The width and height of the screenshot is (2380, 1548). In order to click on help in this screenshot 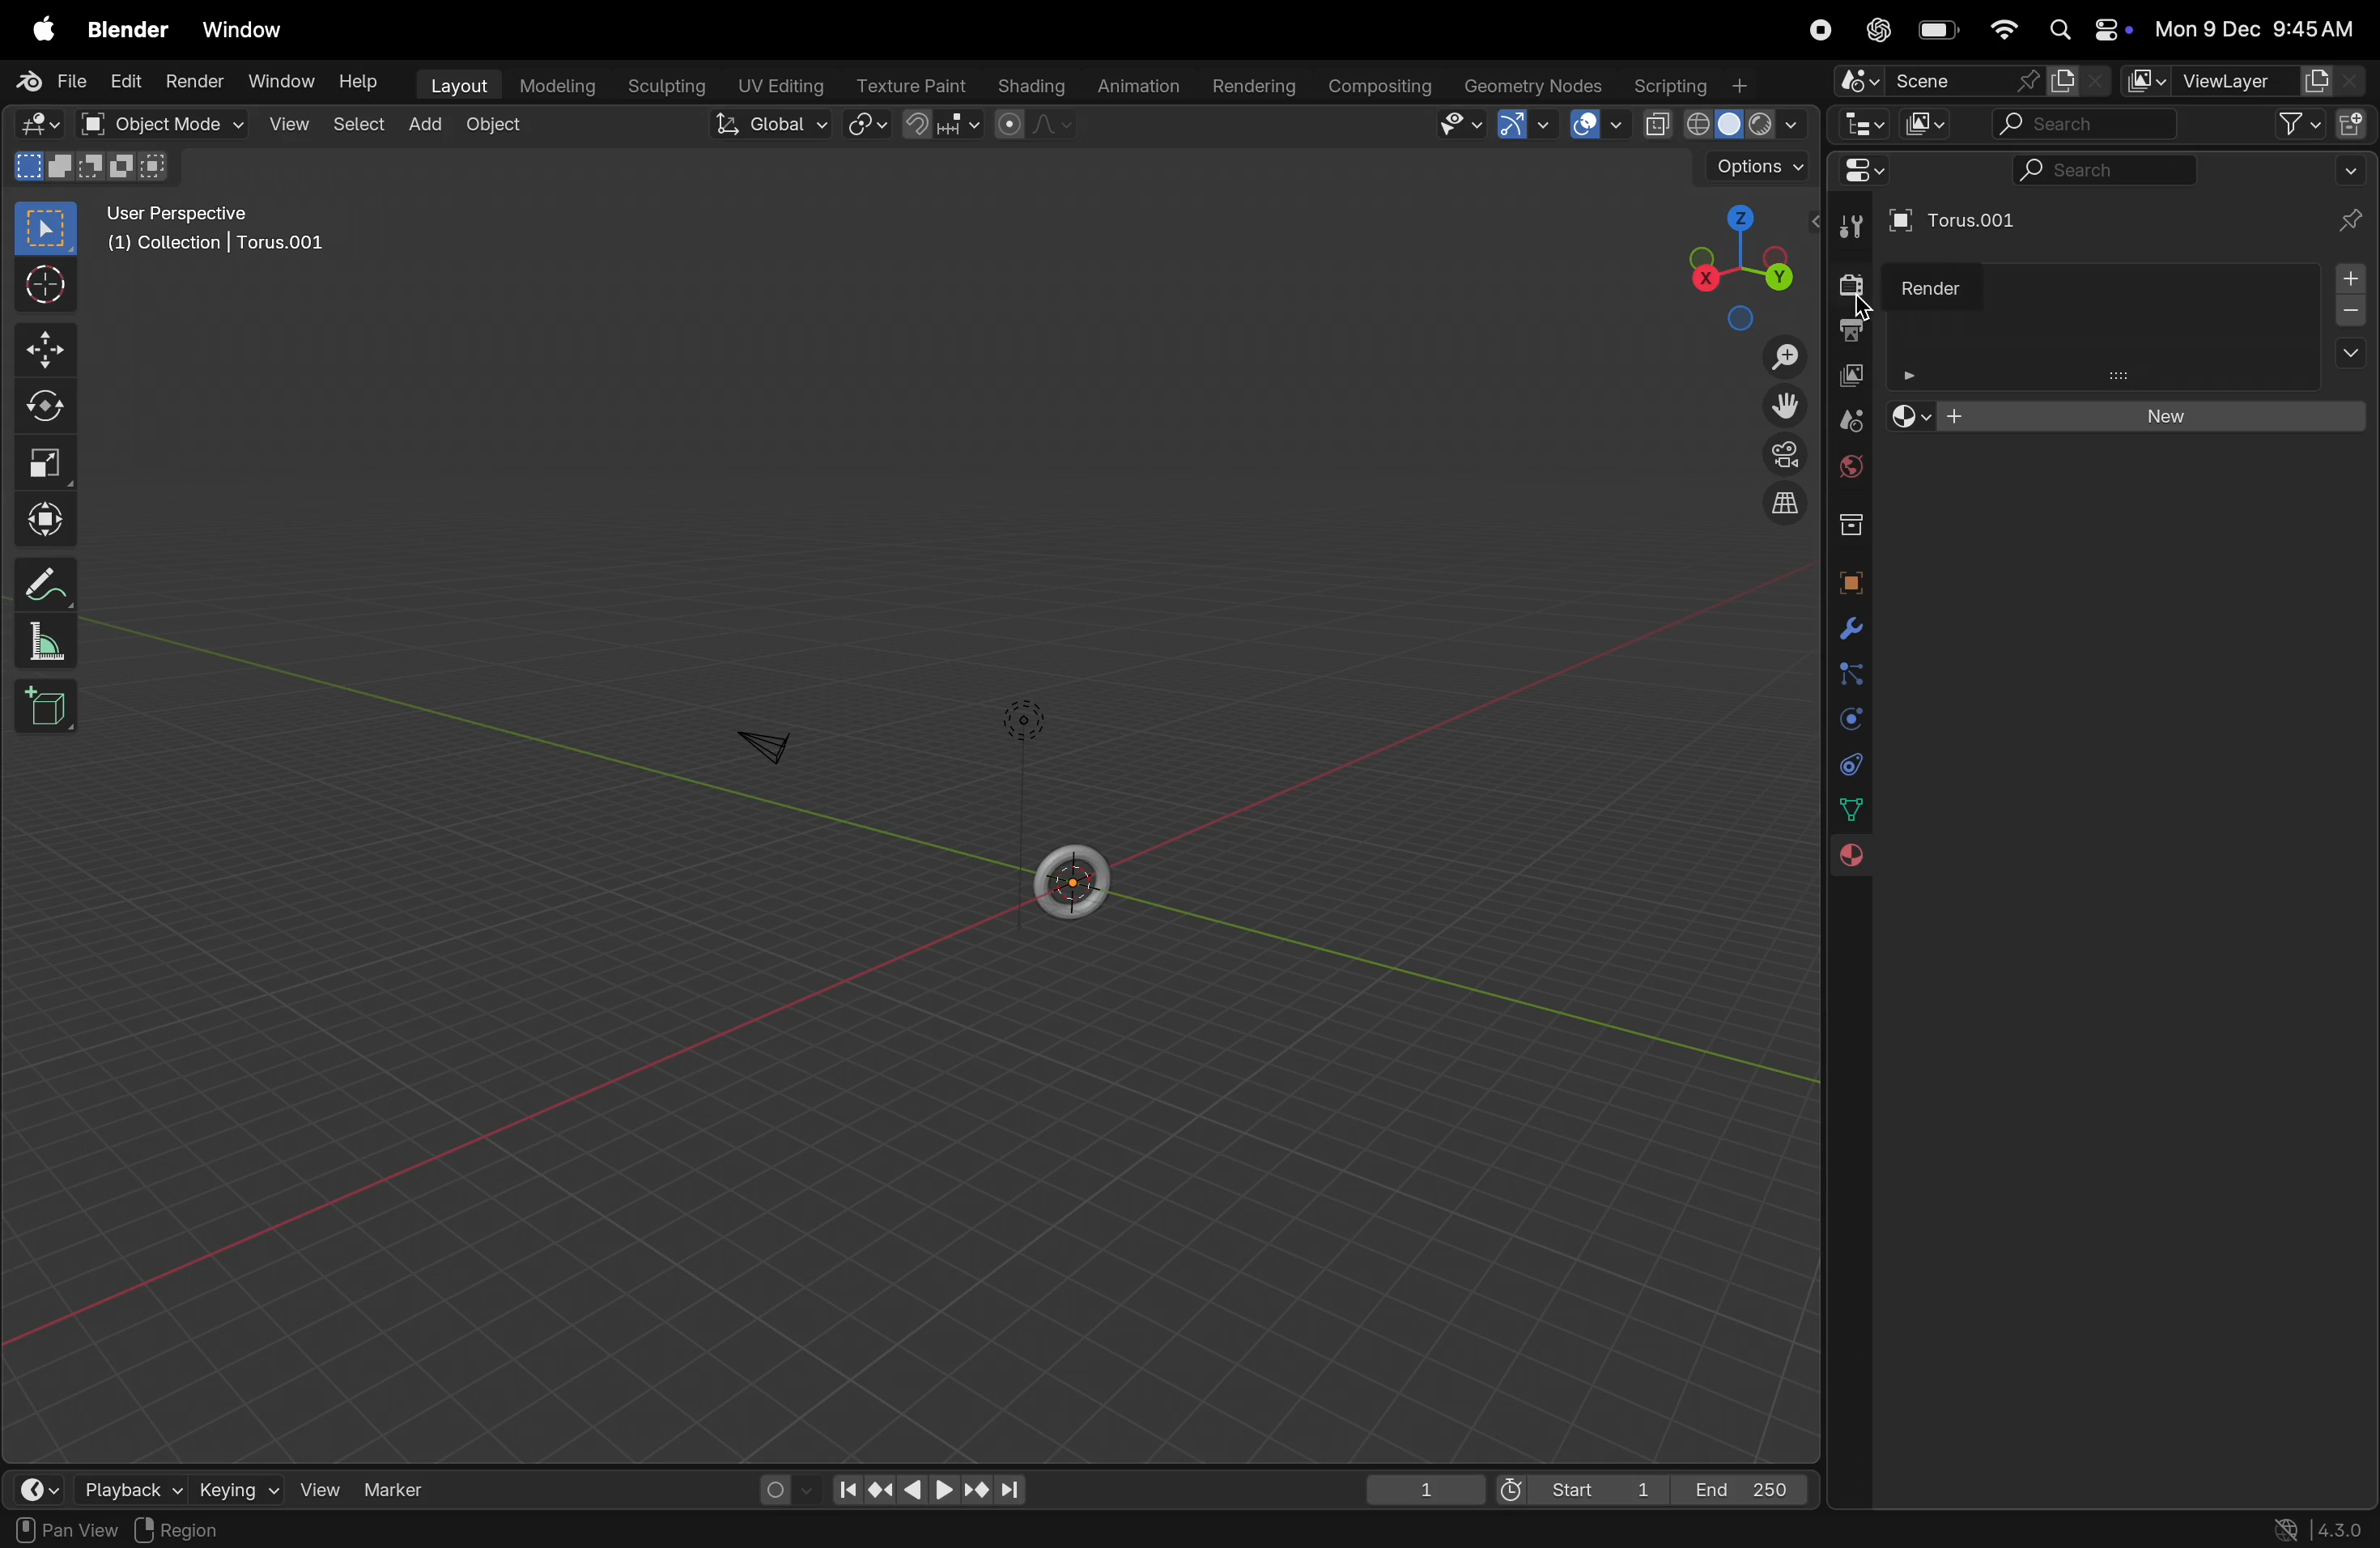, I will do `click(360, 83)`.